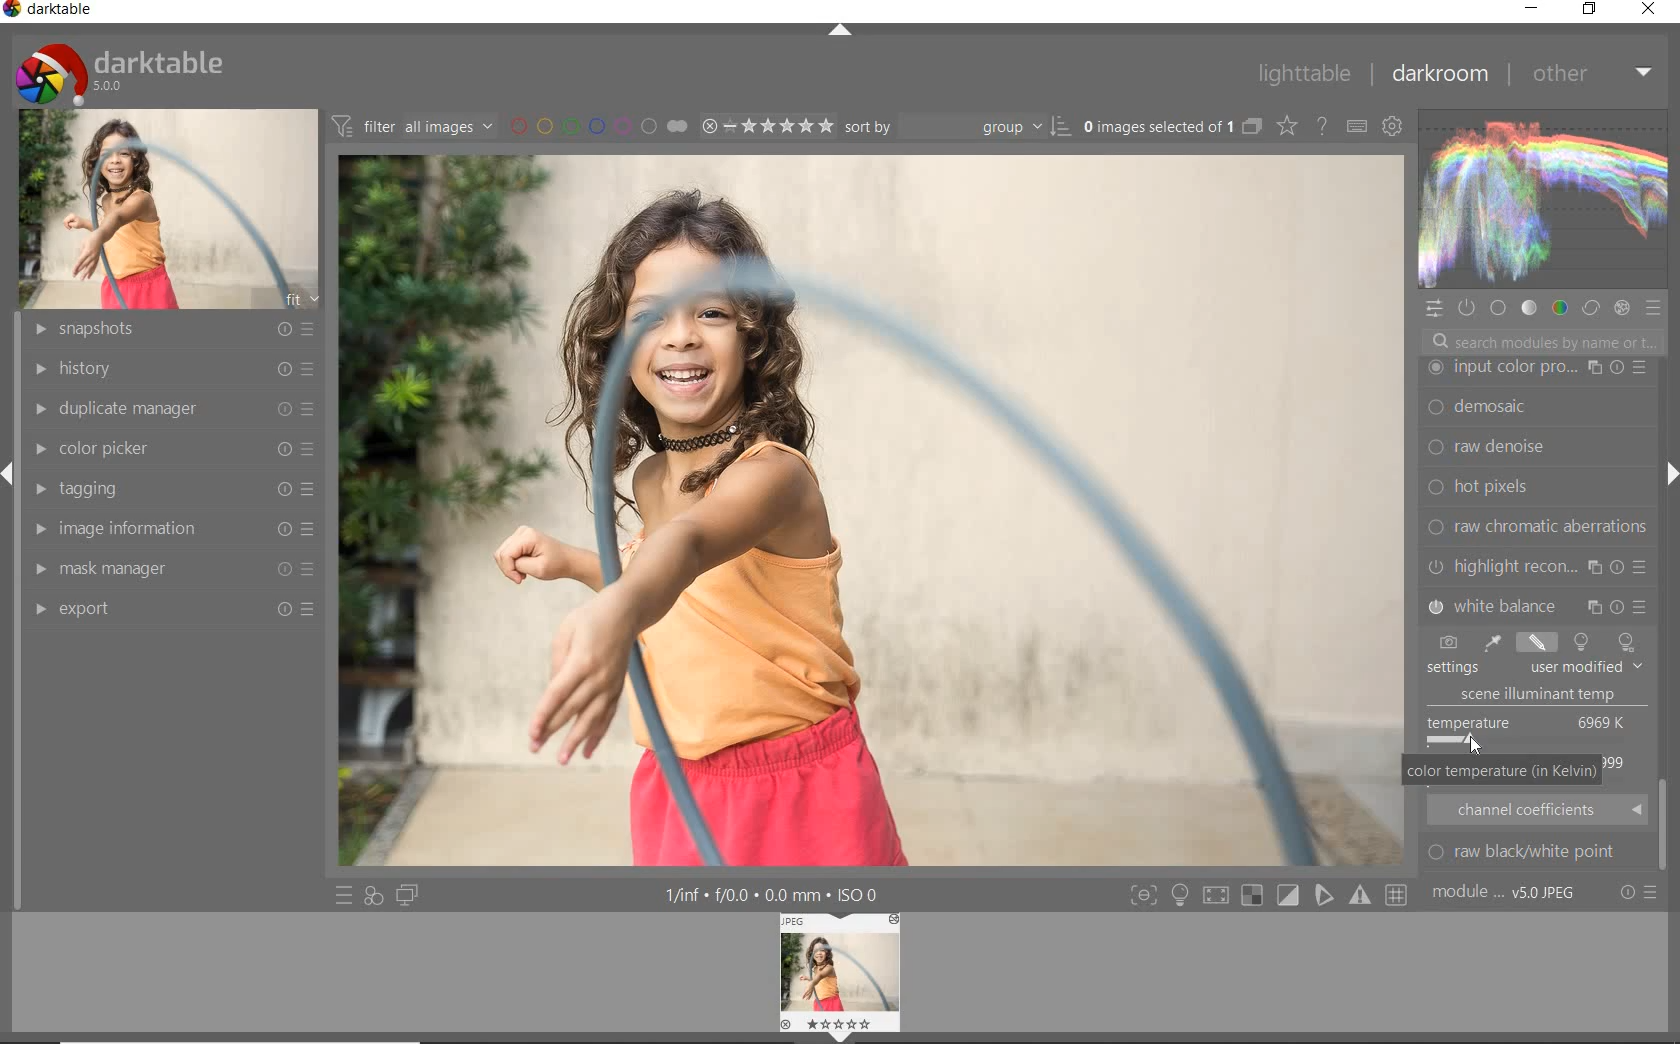 The height and width of the screenshot is (1044, 1680). I want to click on framing, so click(1536, 409).